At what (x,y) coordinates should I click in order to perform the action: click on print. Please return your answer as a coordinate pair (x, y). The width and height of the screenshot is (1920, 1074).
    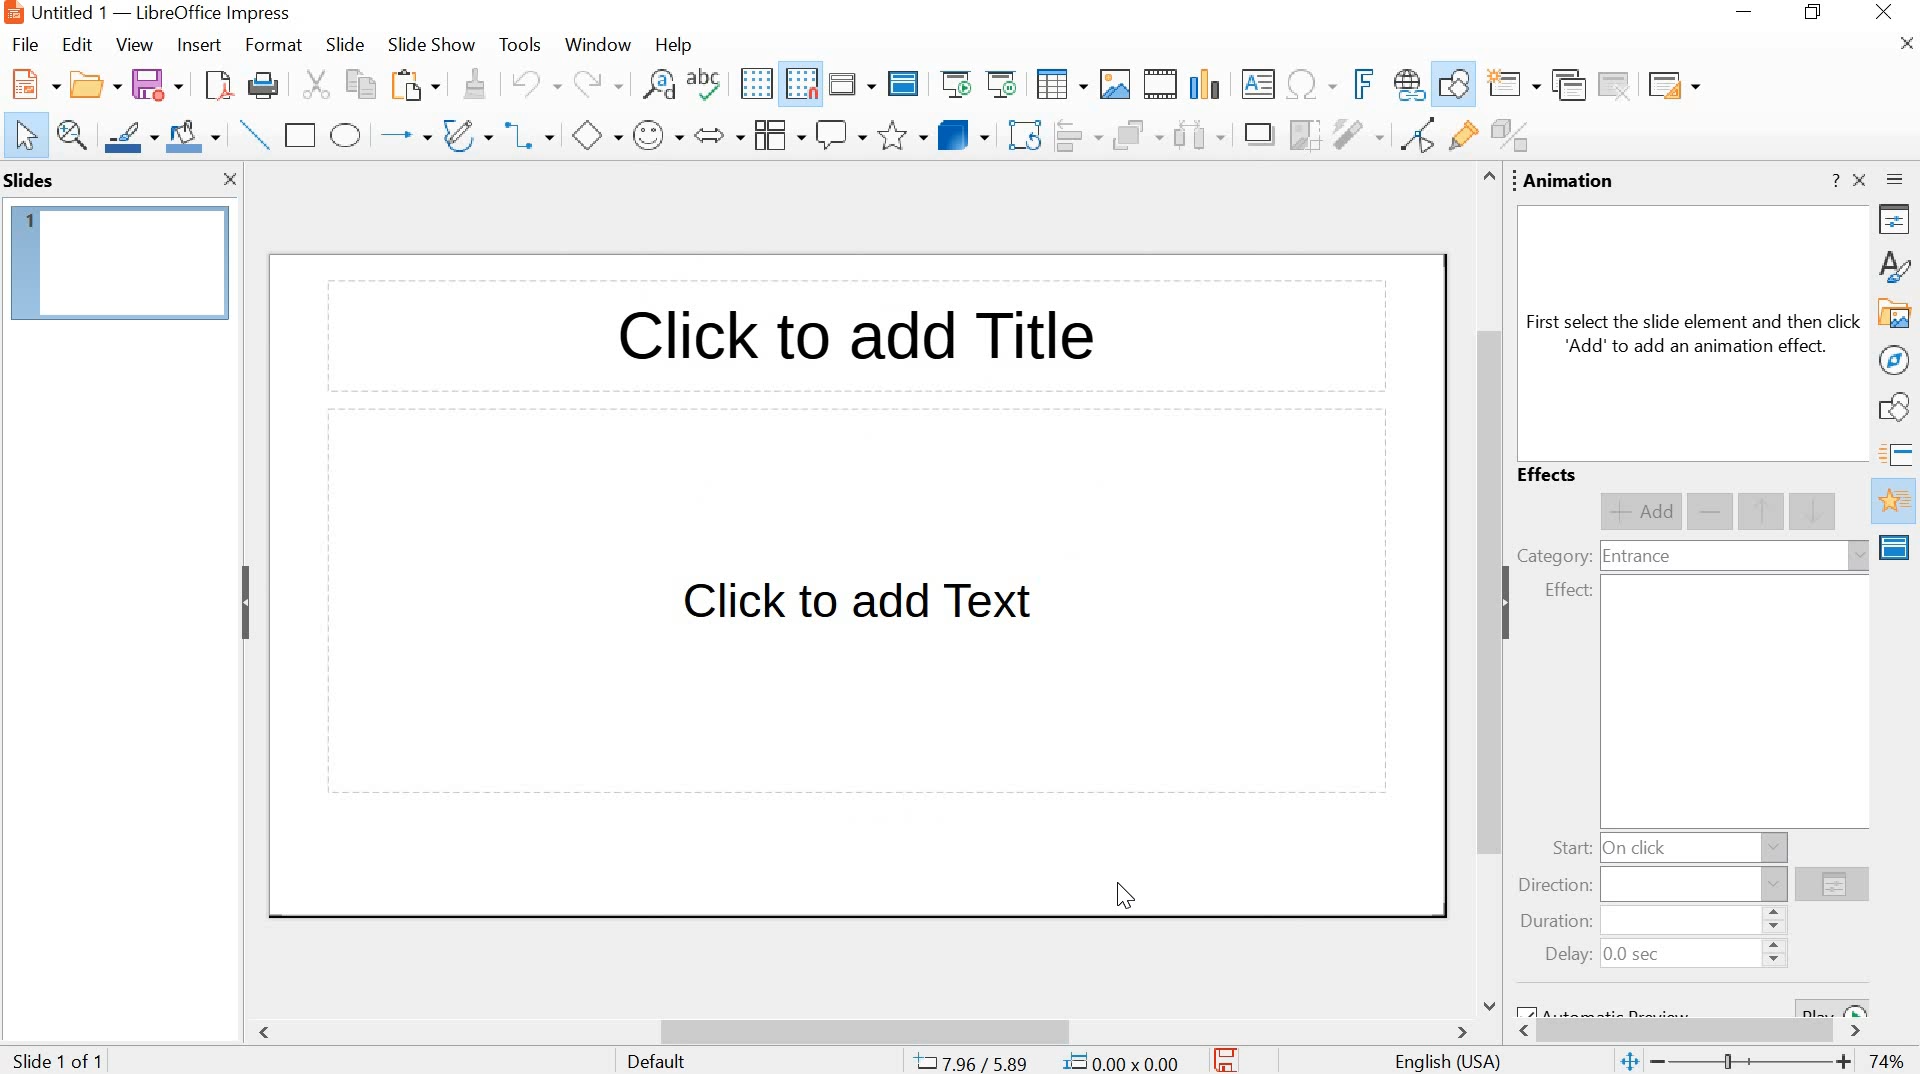
    Looking at the image, I should click on (262, 88).